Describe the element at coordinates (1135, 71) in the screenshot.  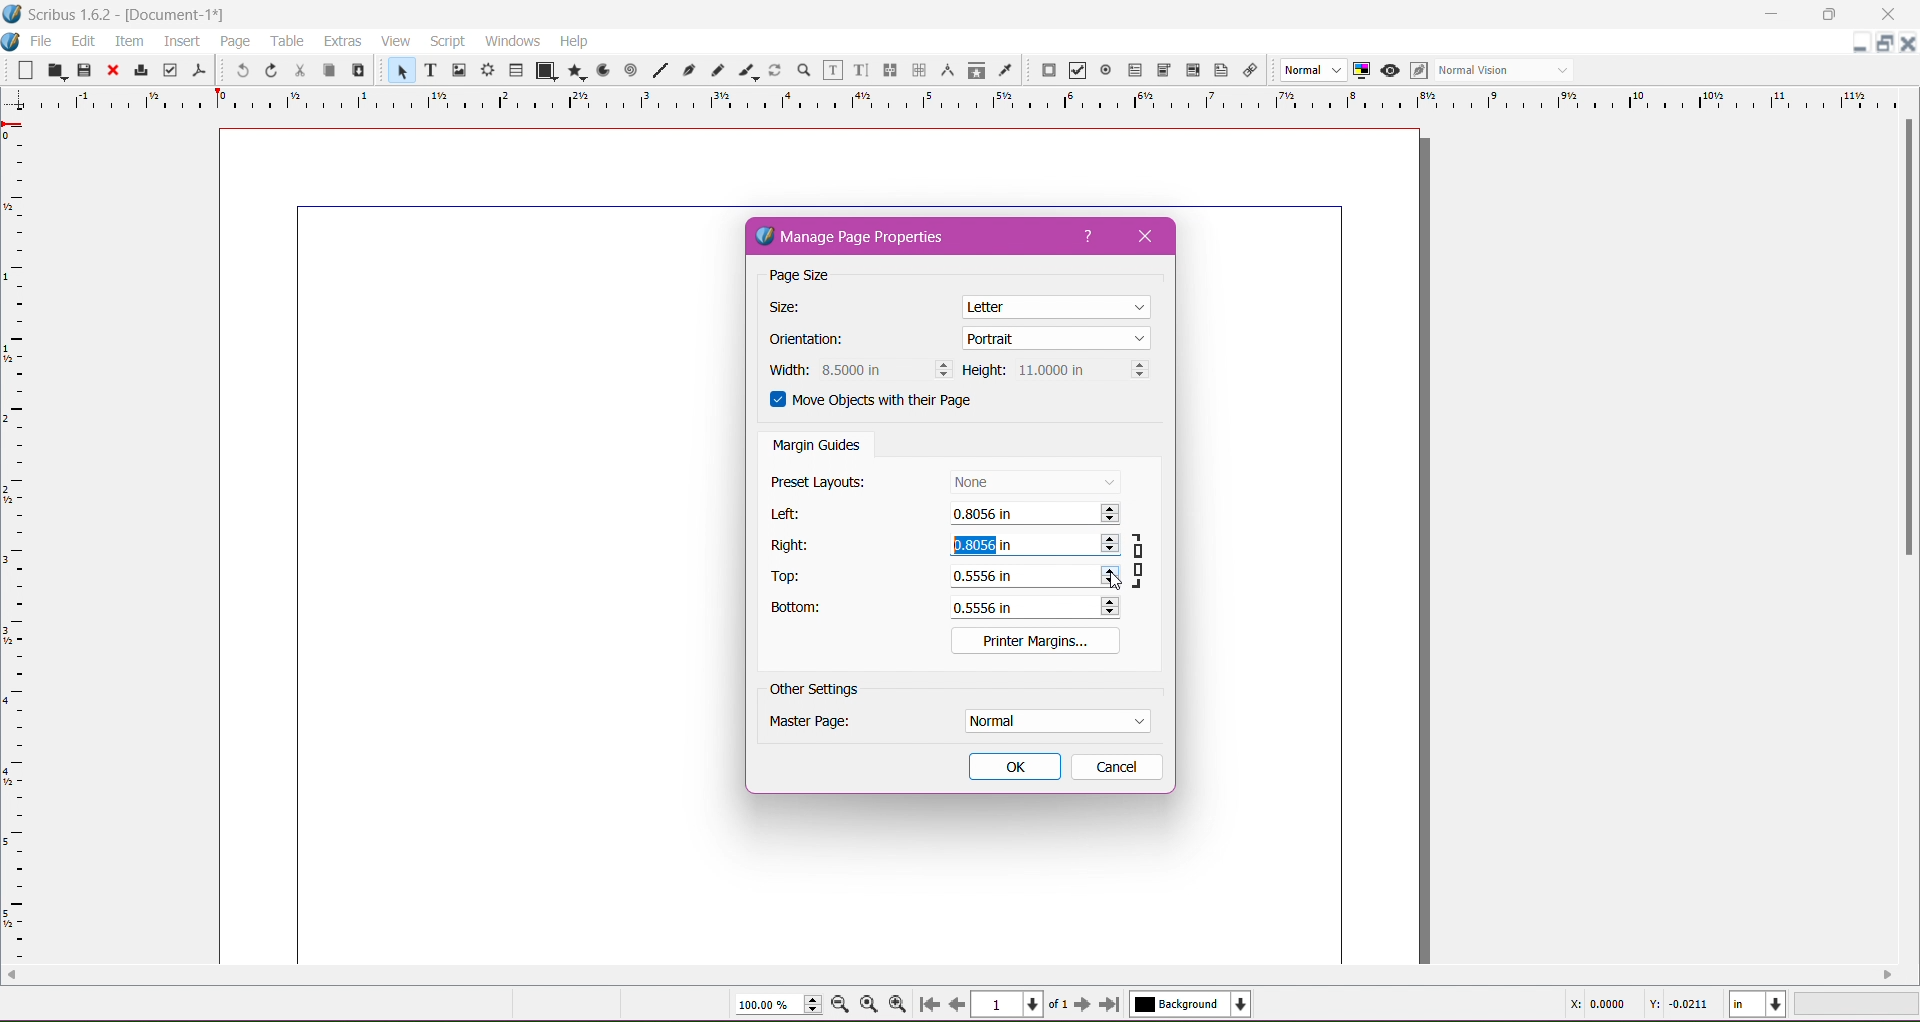
I see `PDF Text Field` at that location.